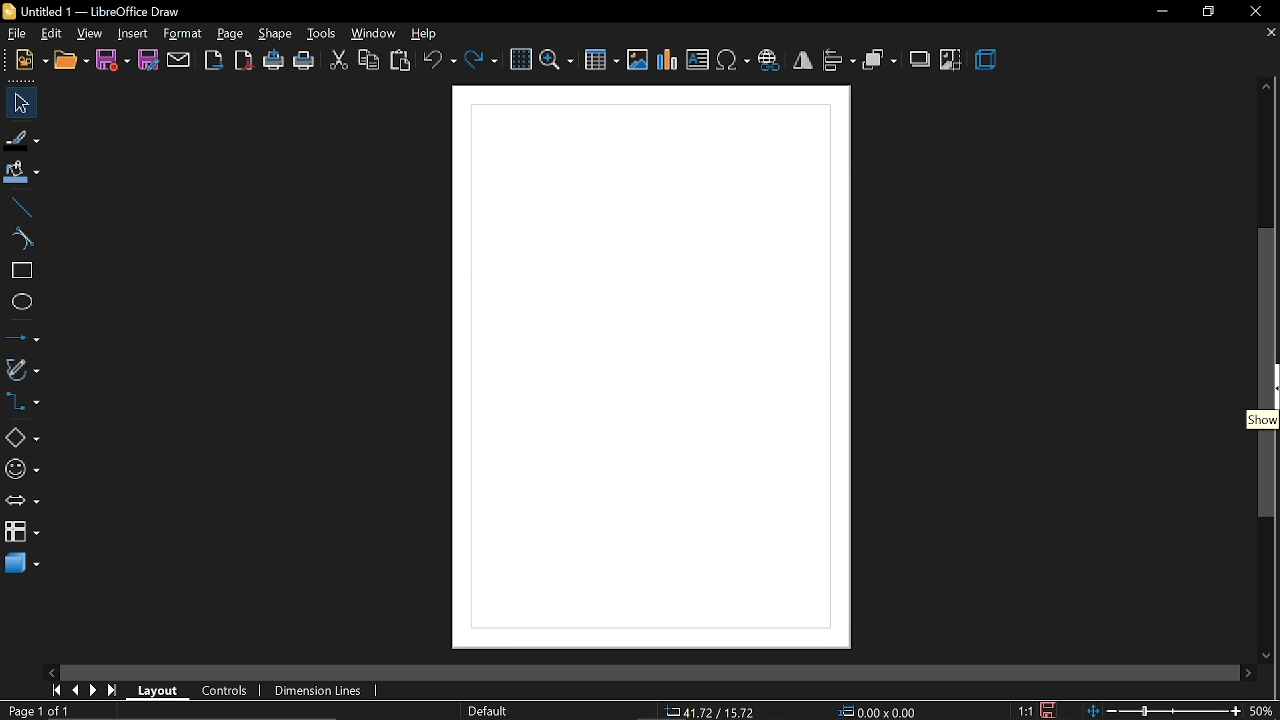 The width and height of the screenshot is (1280, 720). I want to click on page, so click(232, 35).